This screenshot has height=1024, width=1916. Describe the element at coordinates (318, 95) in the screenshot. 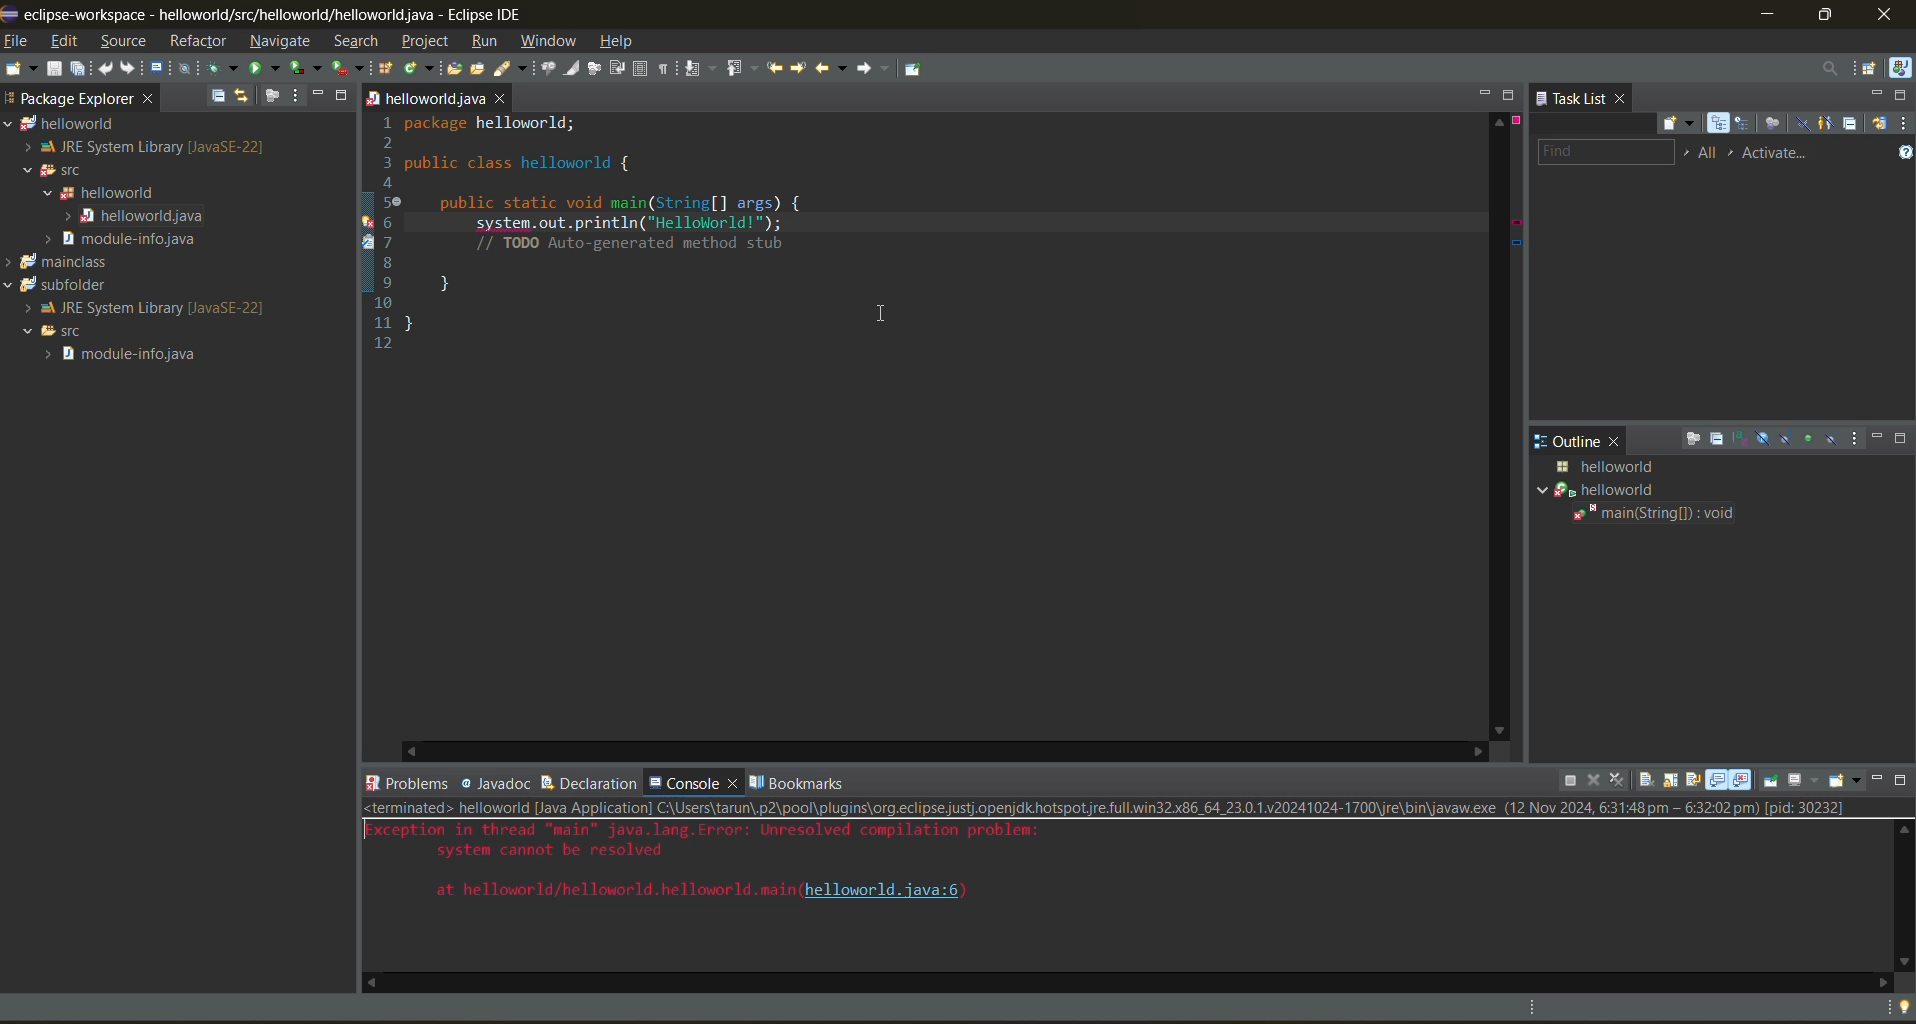

I see `minimize` at that location.